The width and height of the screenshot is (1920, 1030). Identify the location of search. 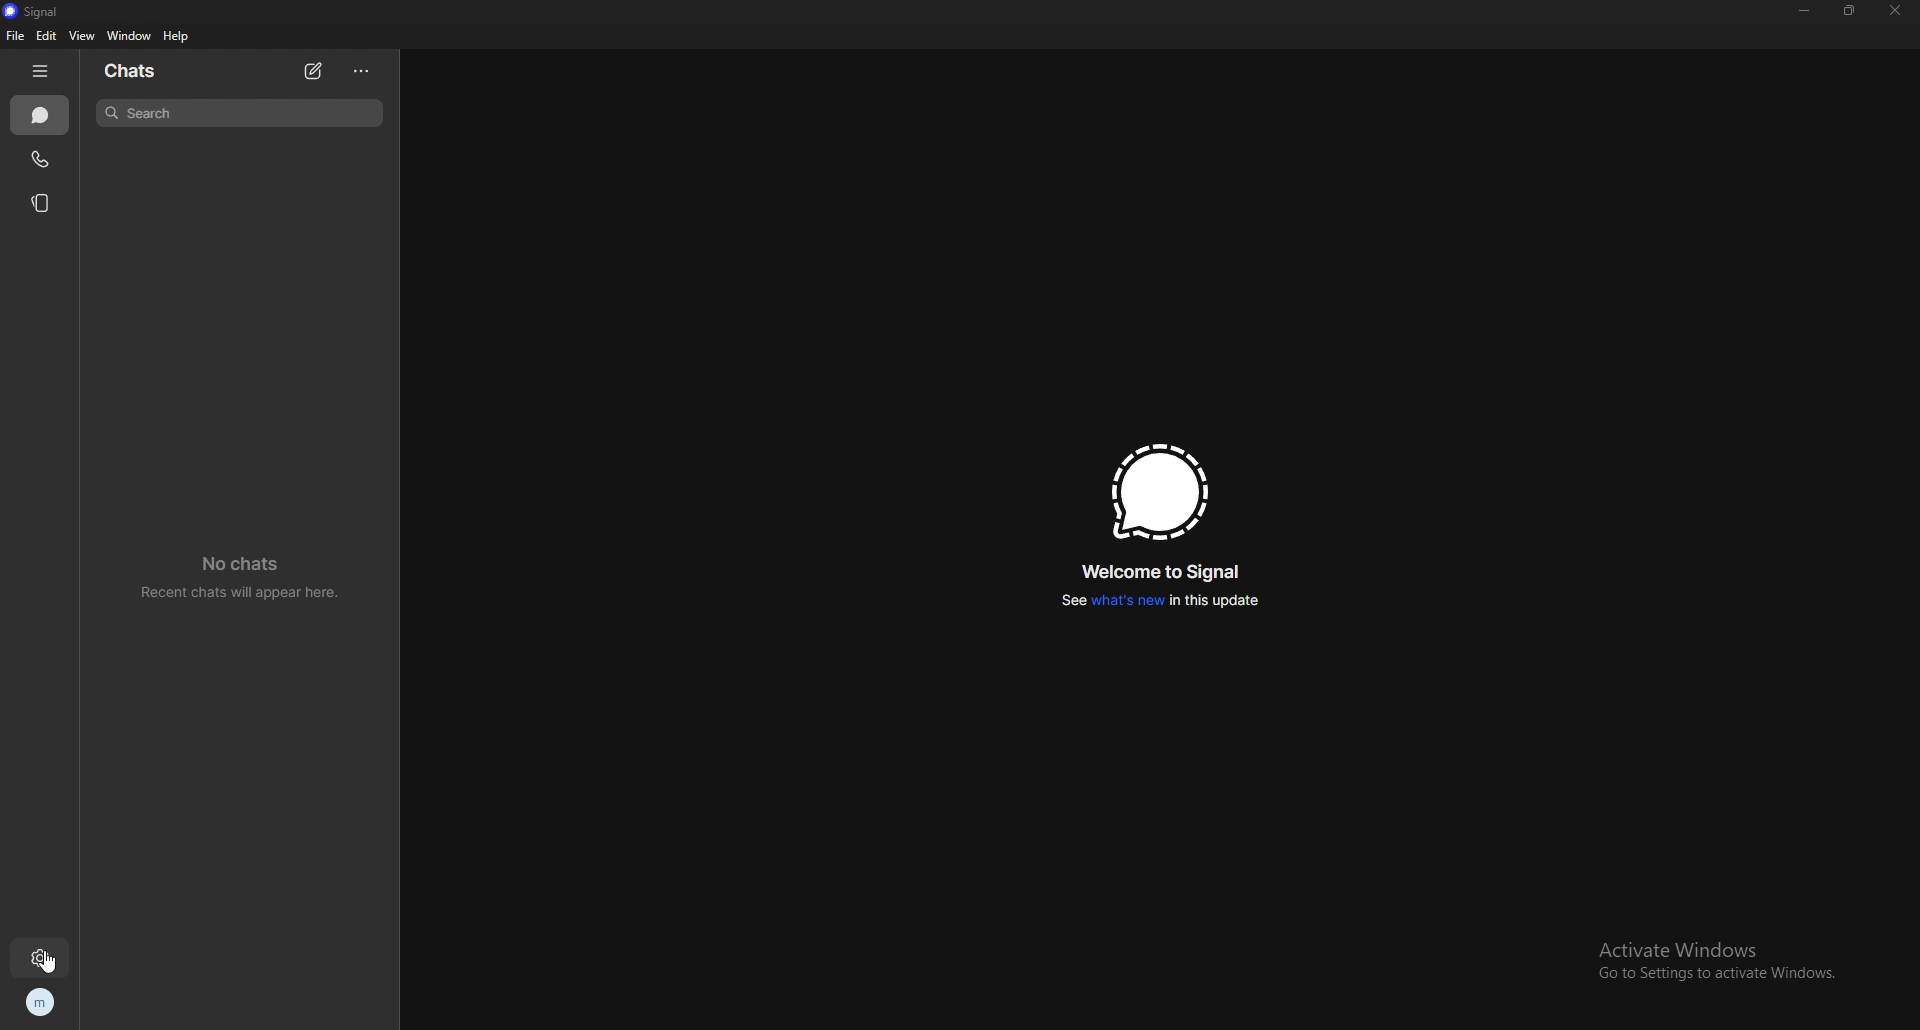
(238, 112).